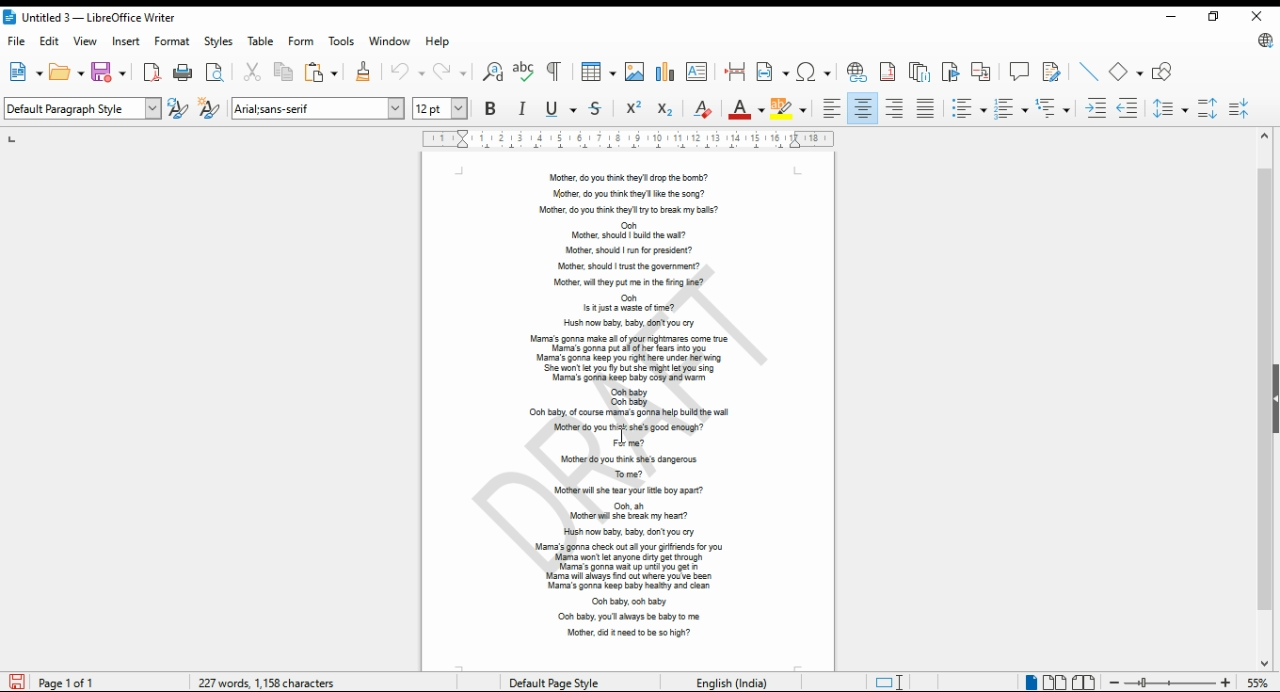 The image size is (1280, 692). What do you see at coordinates (854, 72) in the screenshot?
I see `insert hyperlink` at bounding box center [854, 72].